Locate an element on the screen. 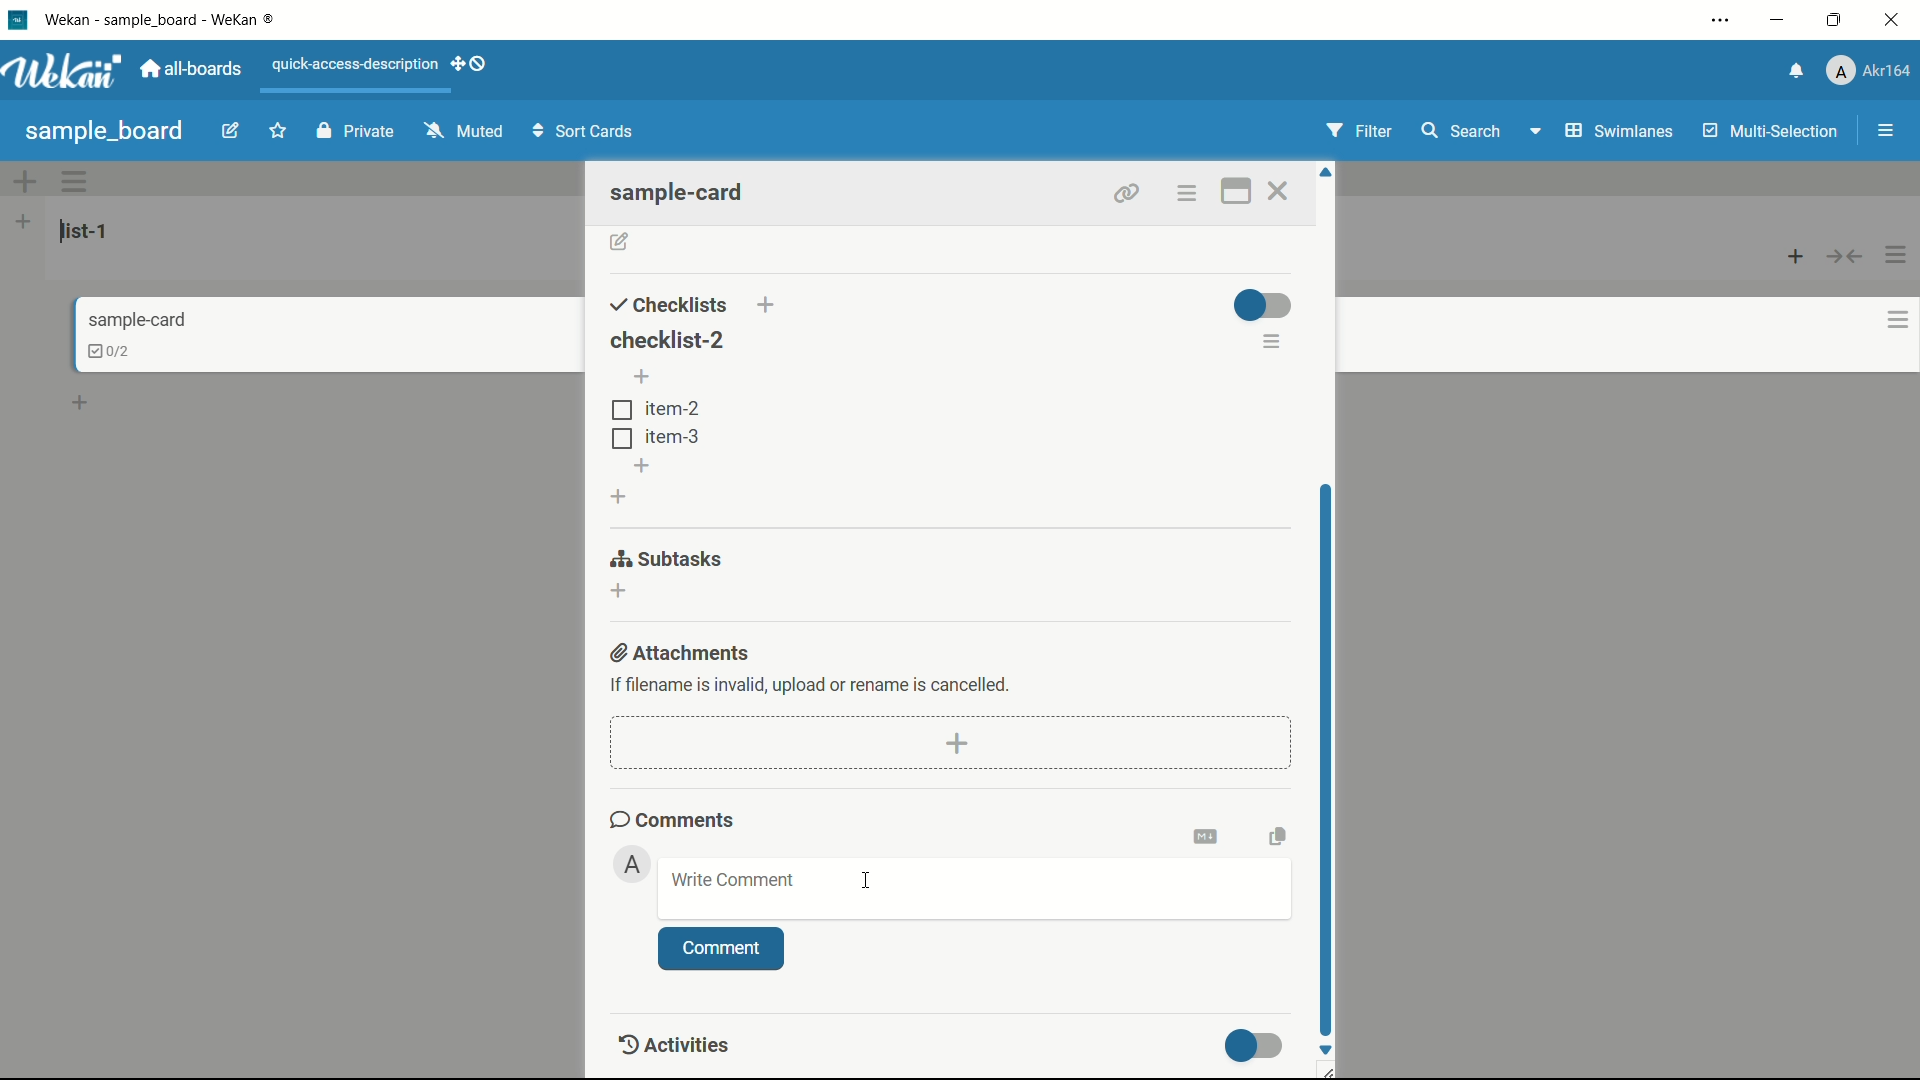 The width and height of the screenshot is (1920, 1080). add item is located at coordinates (644, 465).